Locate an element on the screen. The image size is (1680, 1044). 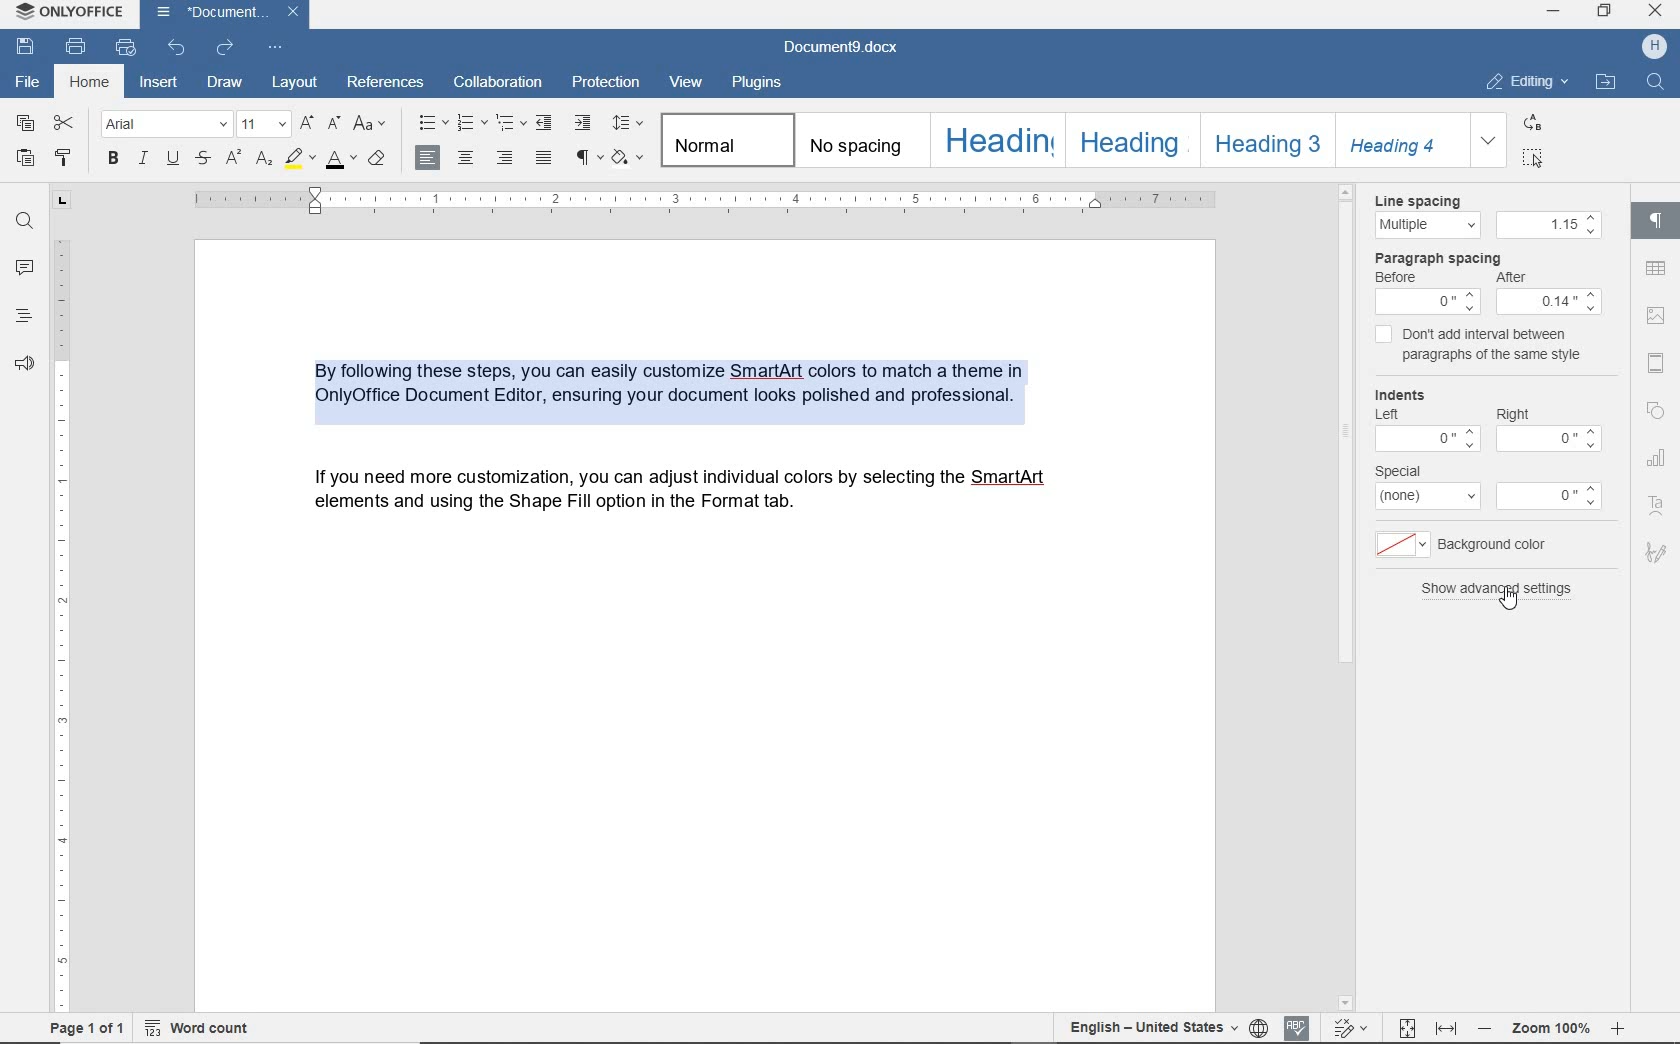
align left is located at coordinates (429, 156).